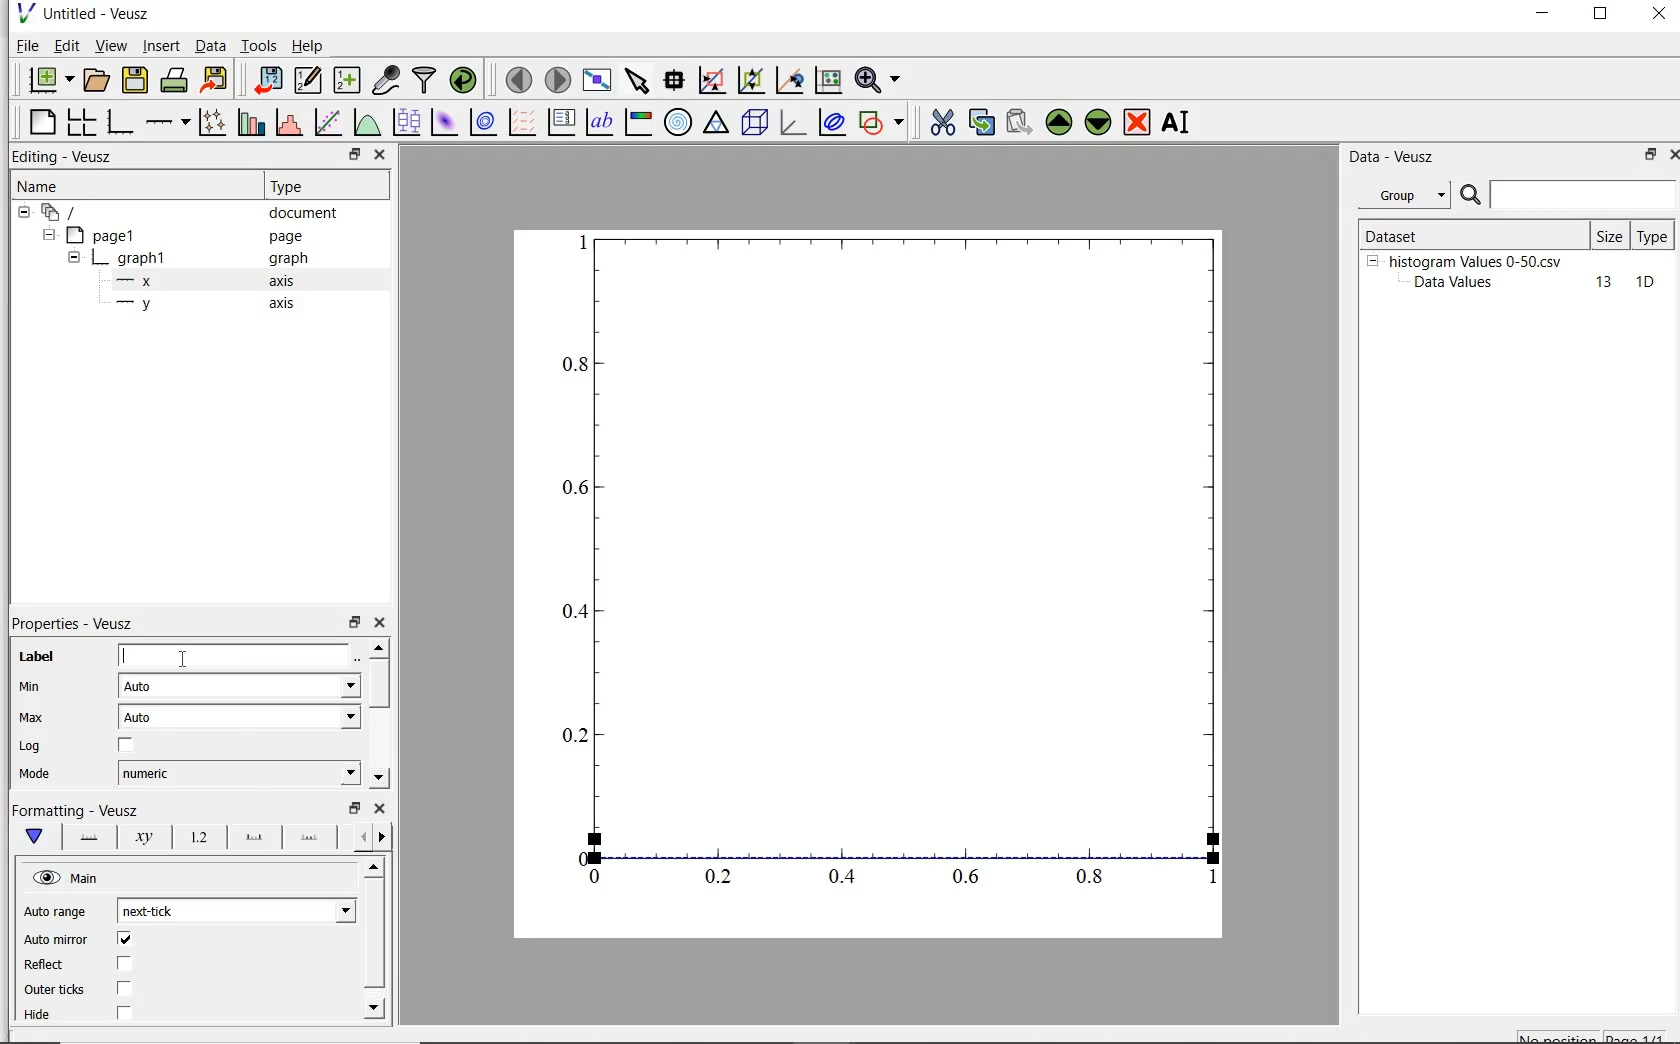 The image size is (1680, 1044). Describe the element at coordinates (638, 78) in the screenshot. I see `select items from the graph scroll` at that location.